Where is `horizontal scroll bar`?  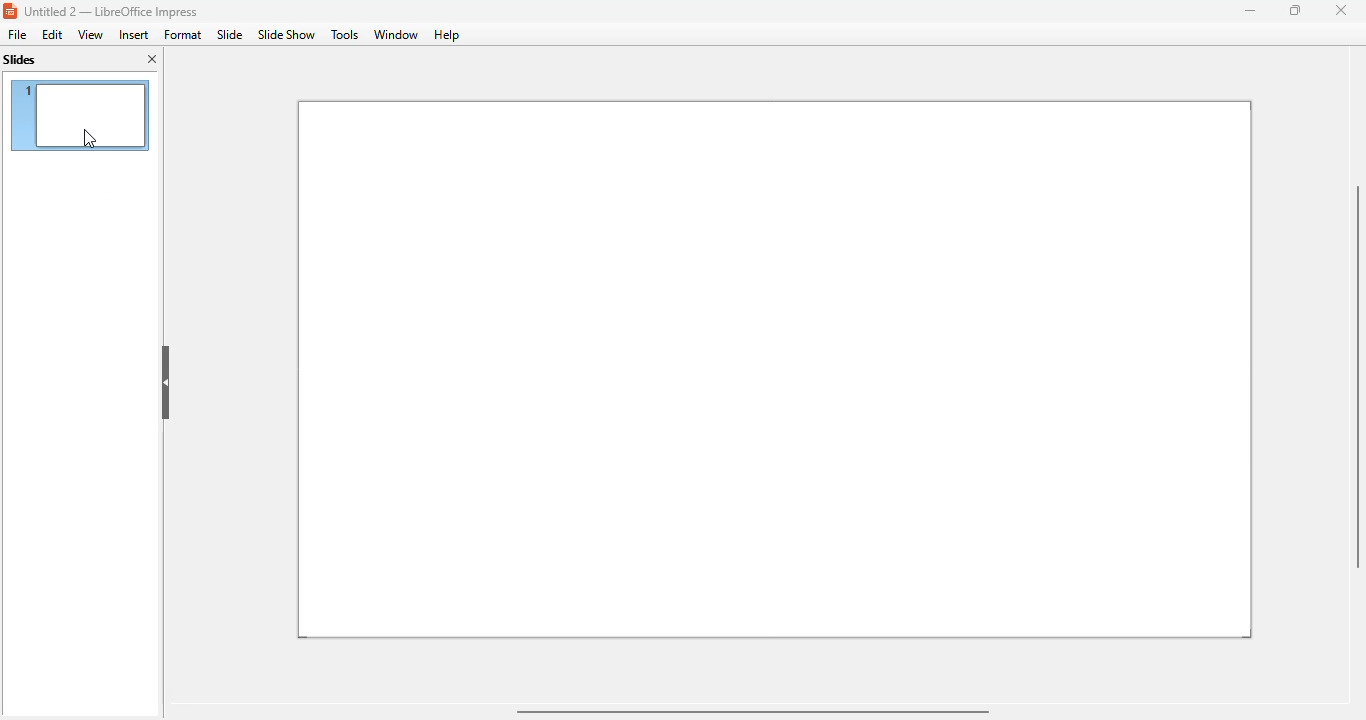 horizontal scroll bar is located at coordinates (750, 712).